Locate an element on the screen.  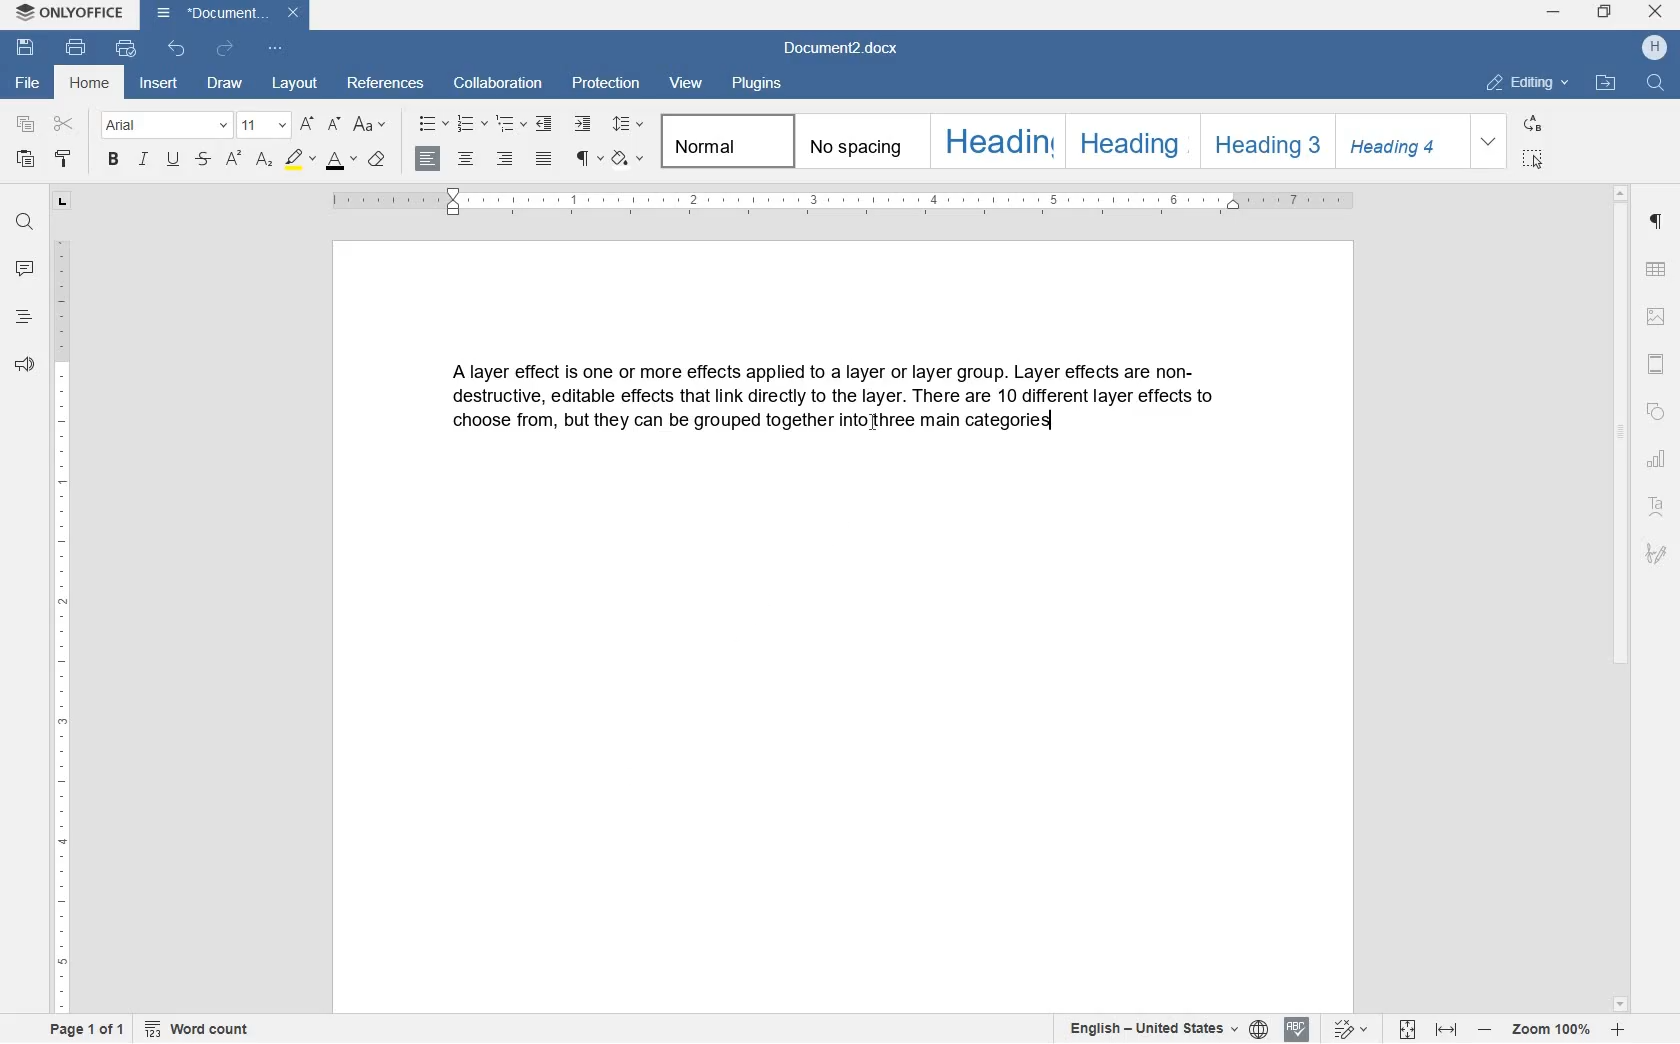
image is located at coordinates (1657, 318).